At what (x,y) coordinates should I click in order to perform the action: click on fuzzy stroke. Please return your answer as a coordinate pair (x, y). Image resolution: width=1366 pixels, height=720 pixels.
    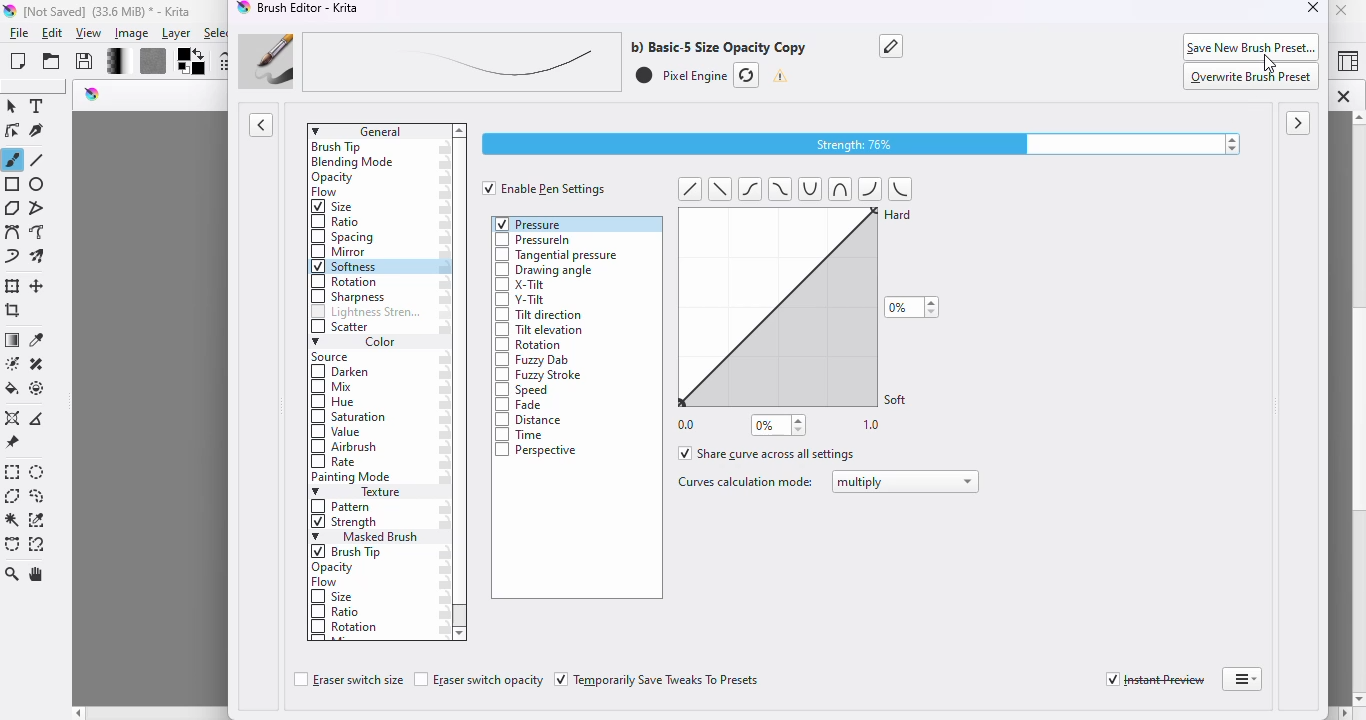
    Looking at the image, I should click on (539, 376).